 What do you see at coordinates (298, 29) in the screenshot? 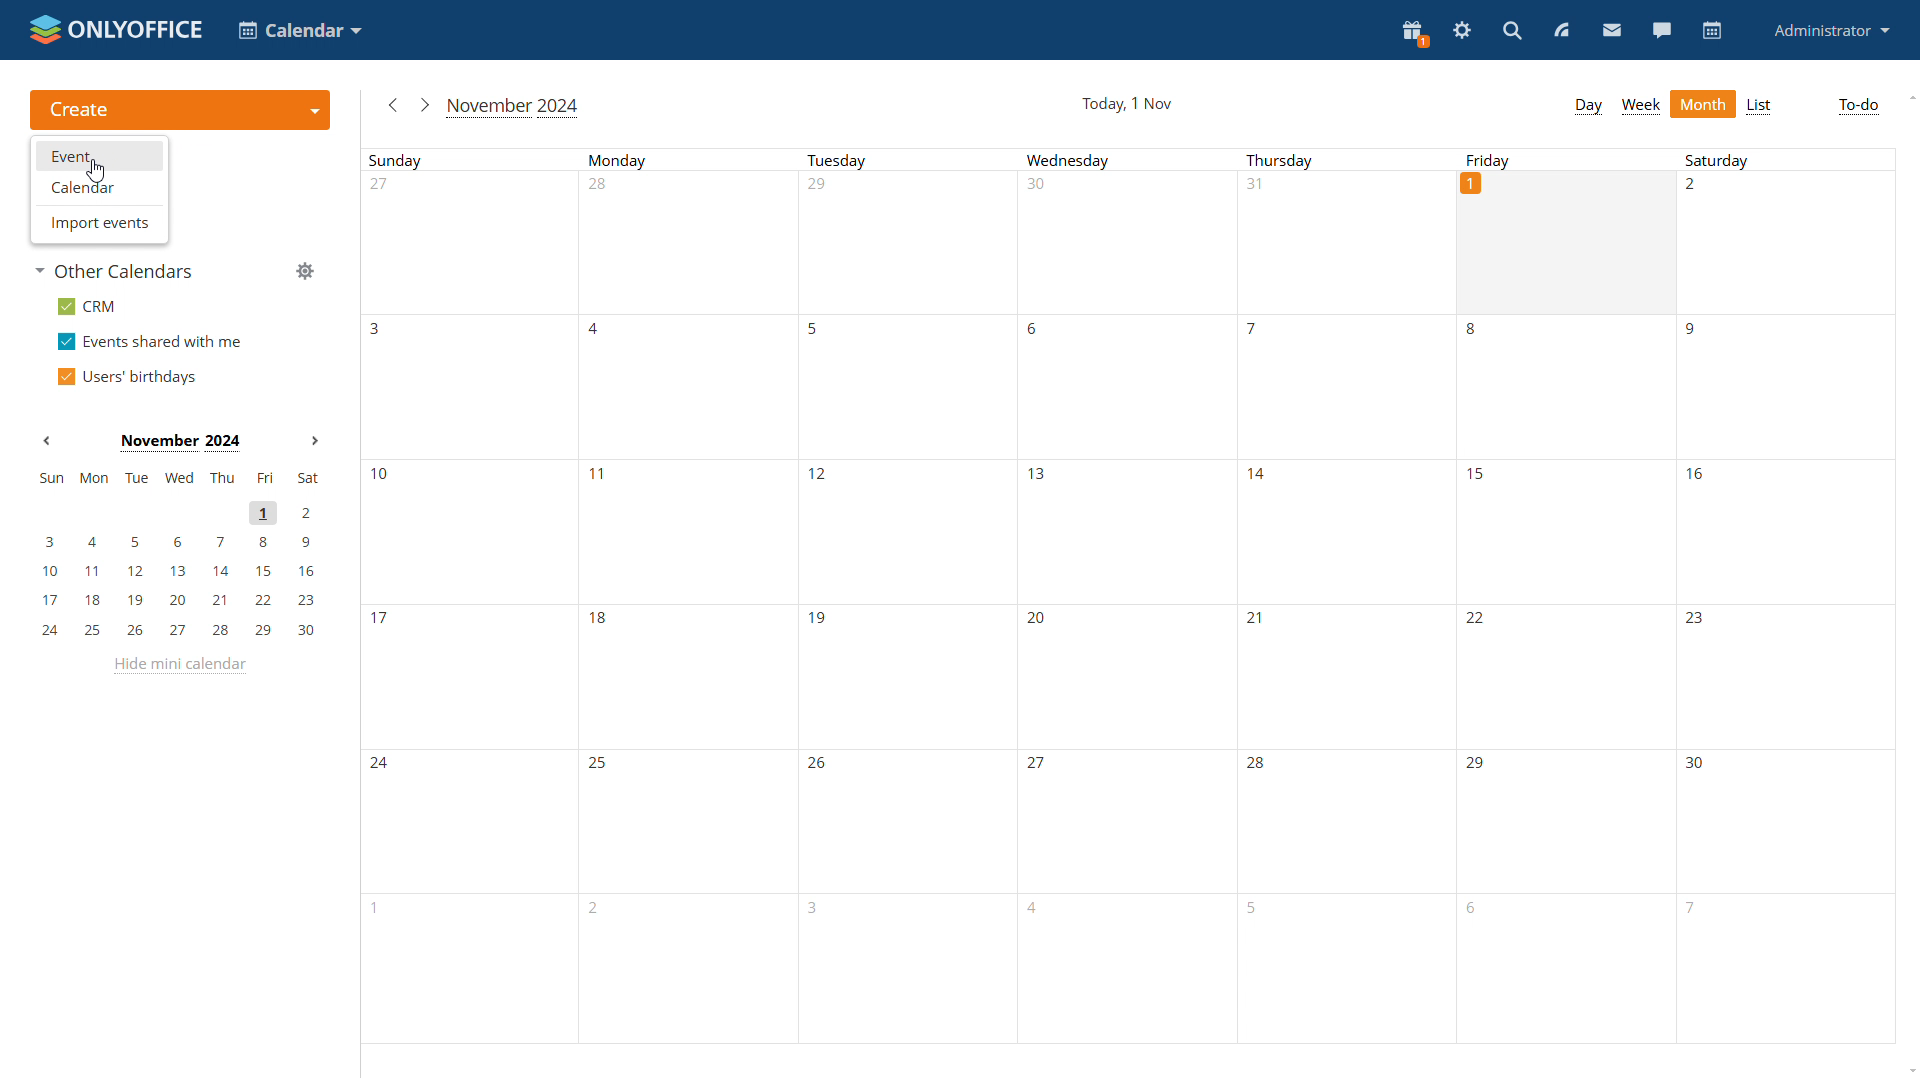
I see `select application` at bounding box center [298, 29].